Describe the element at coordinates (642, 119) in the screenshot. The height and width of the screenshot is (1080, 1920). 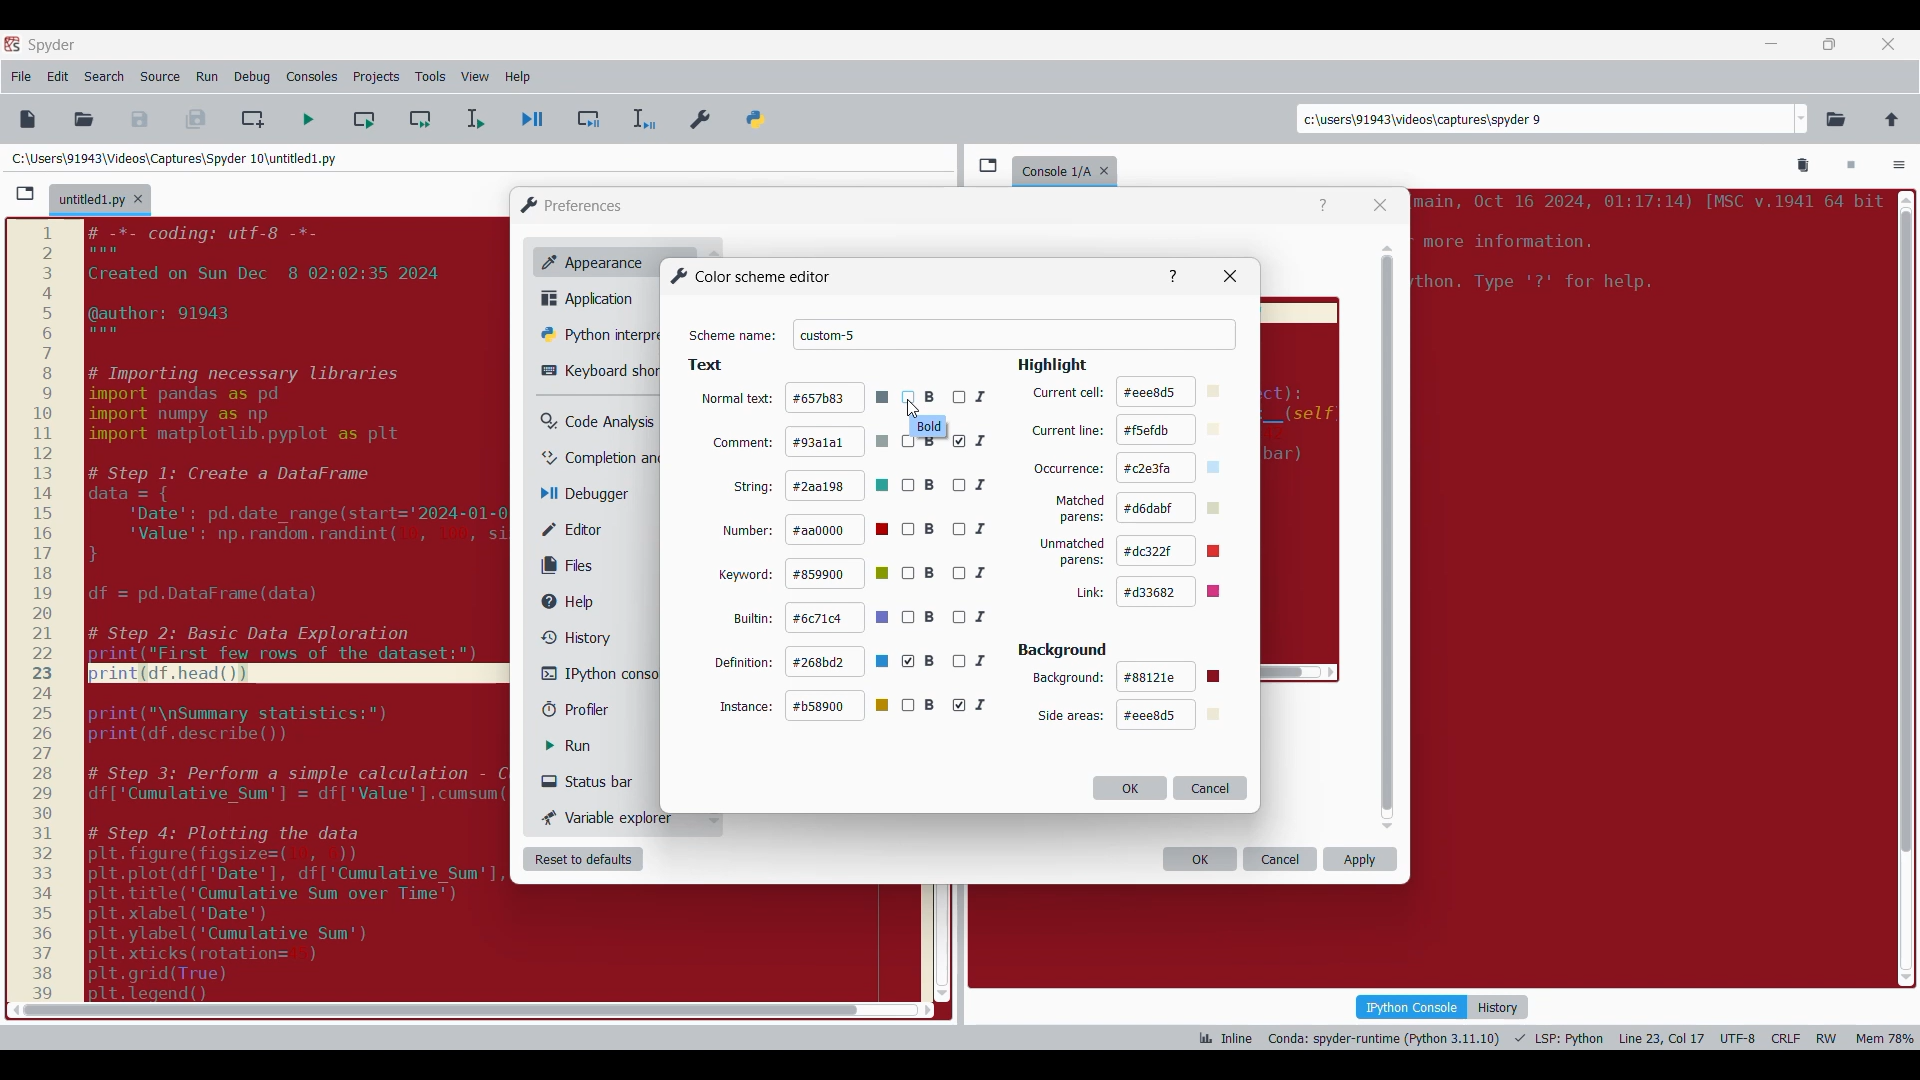
I see `Debug selection/current line` at that location.